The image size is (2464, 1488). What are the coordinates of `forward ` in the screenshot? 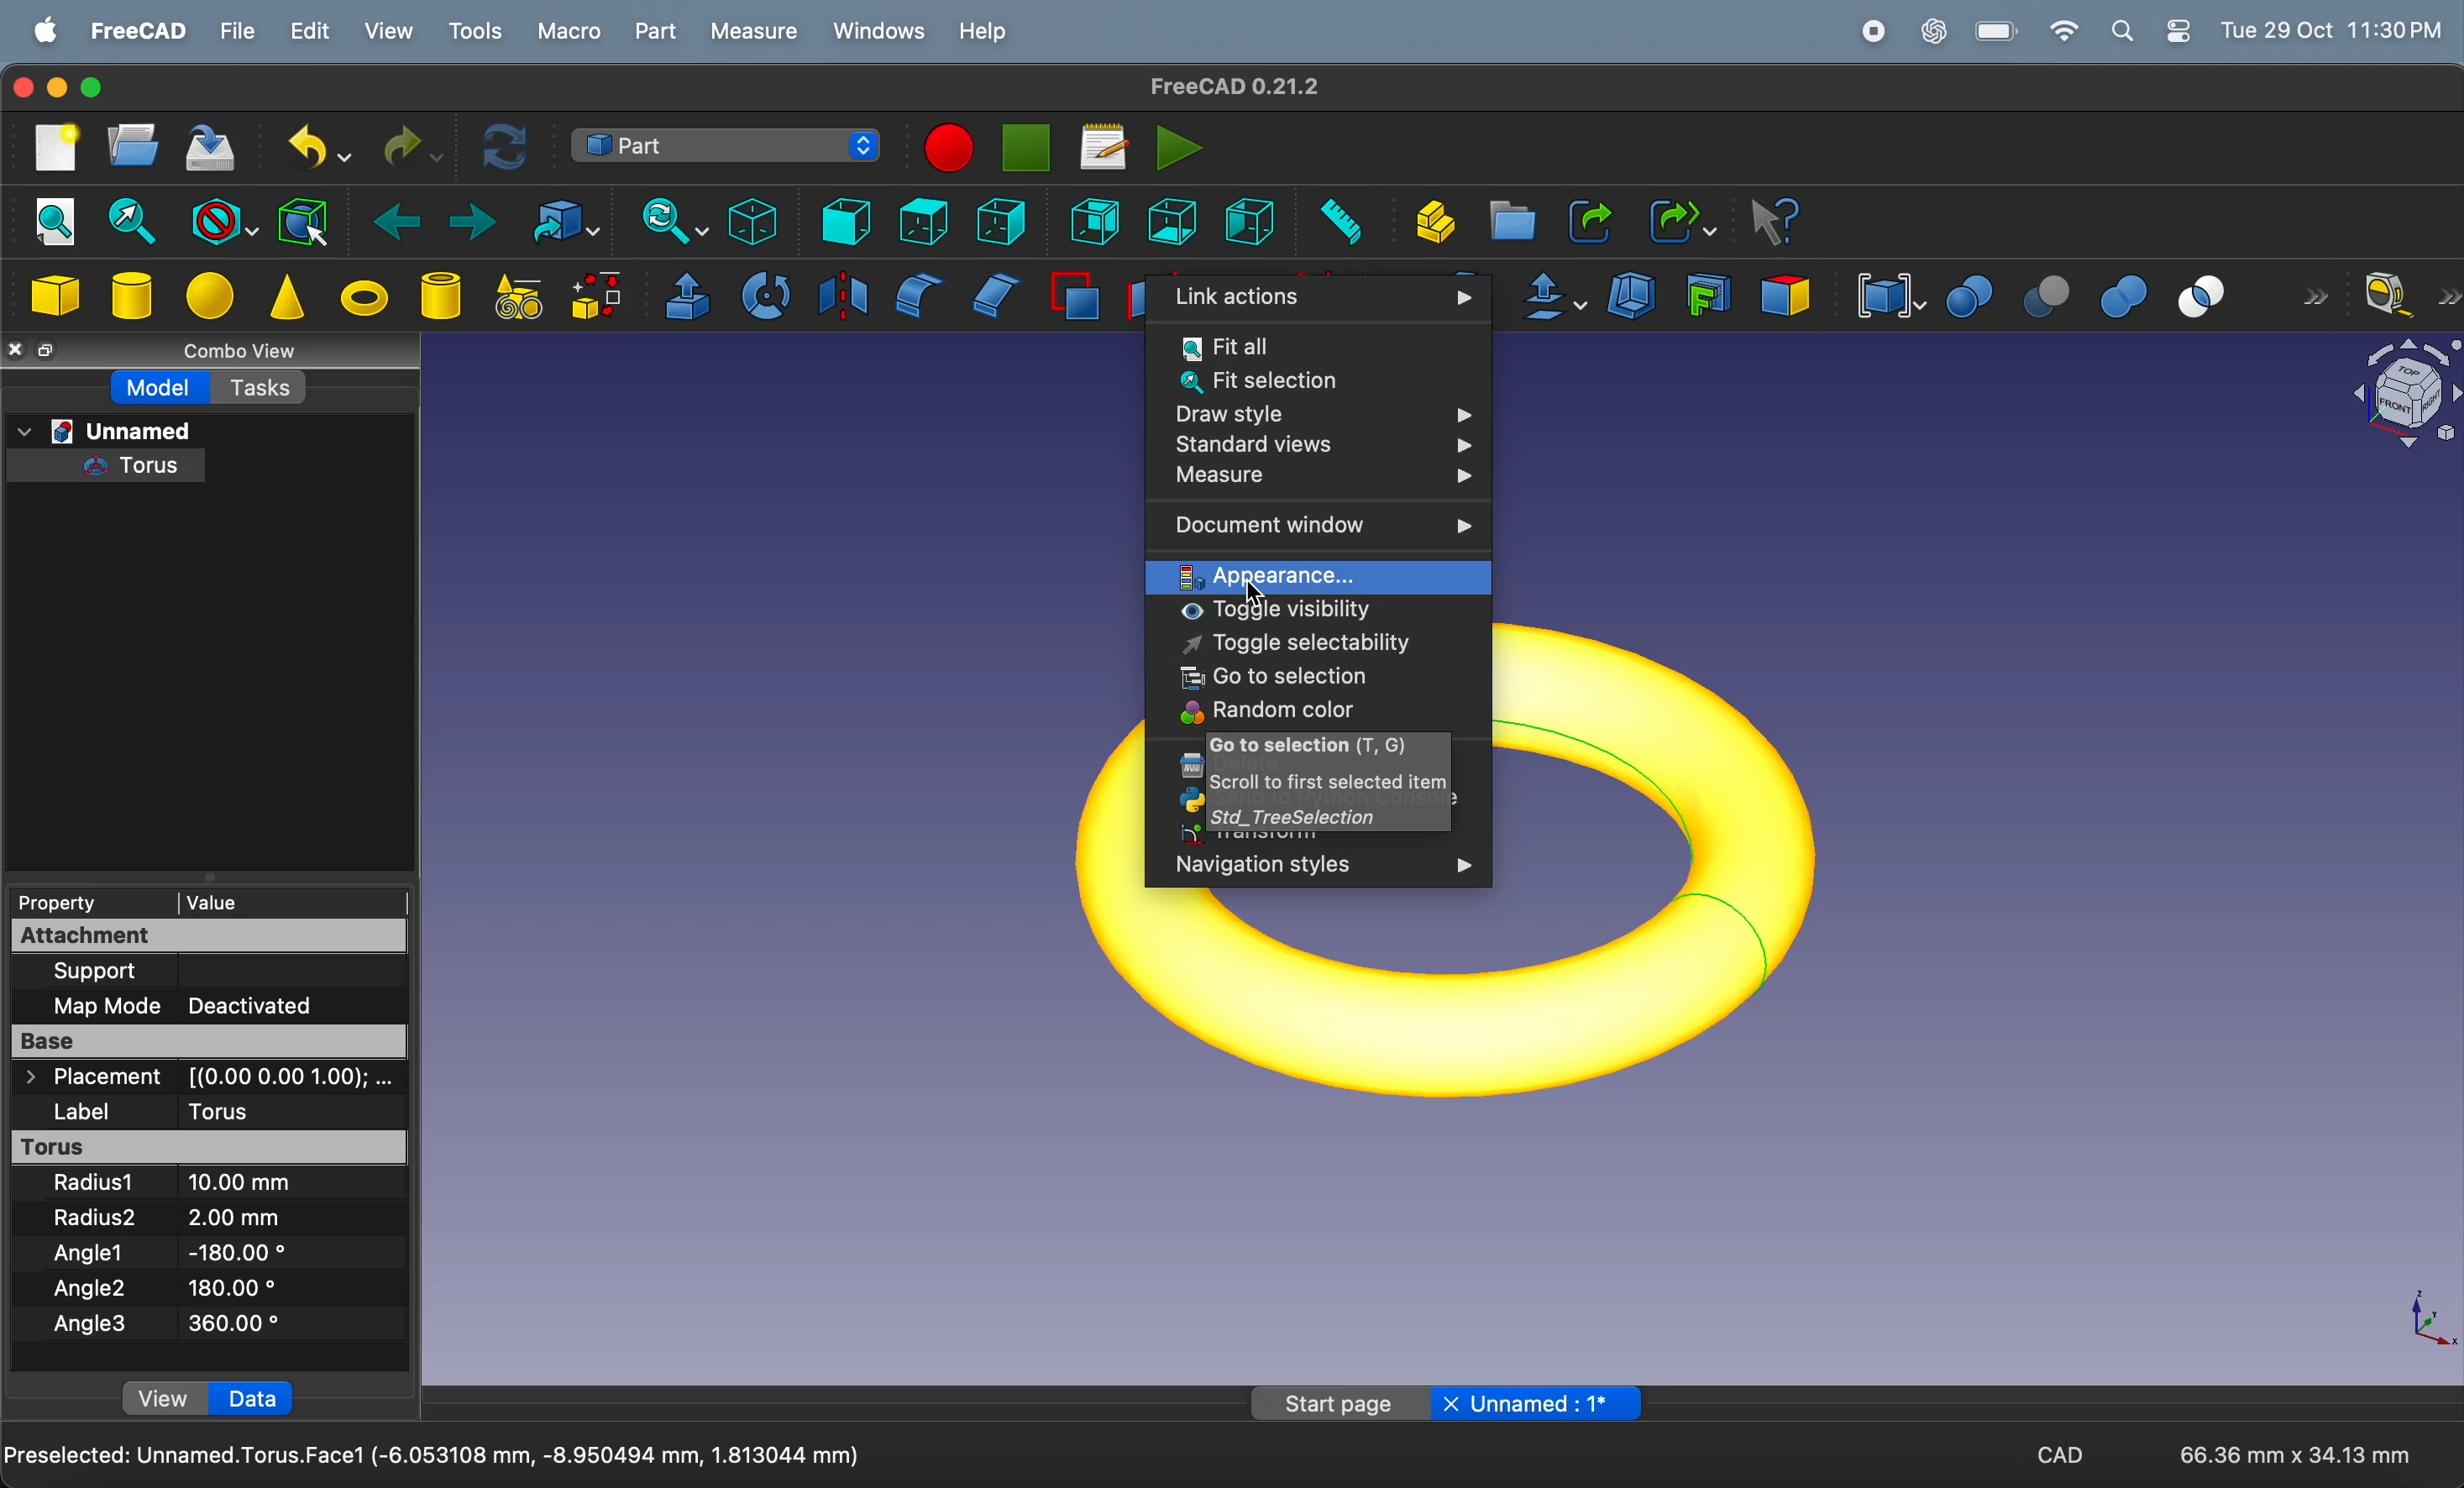 It's located at (464, 220).